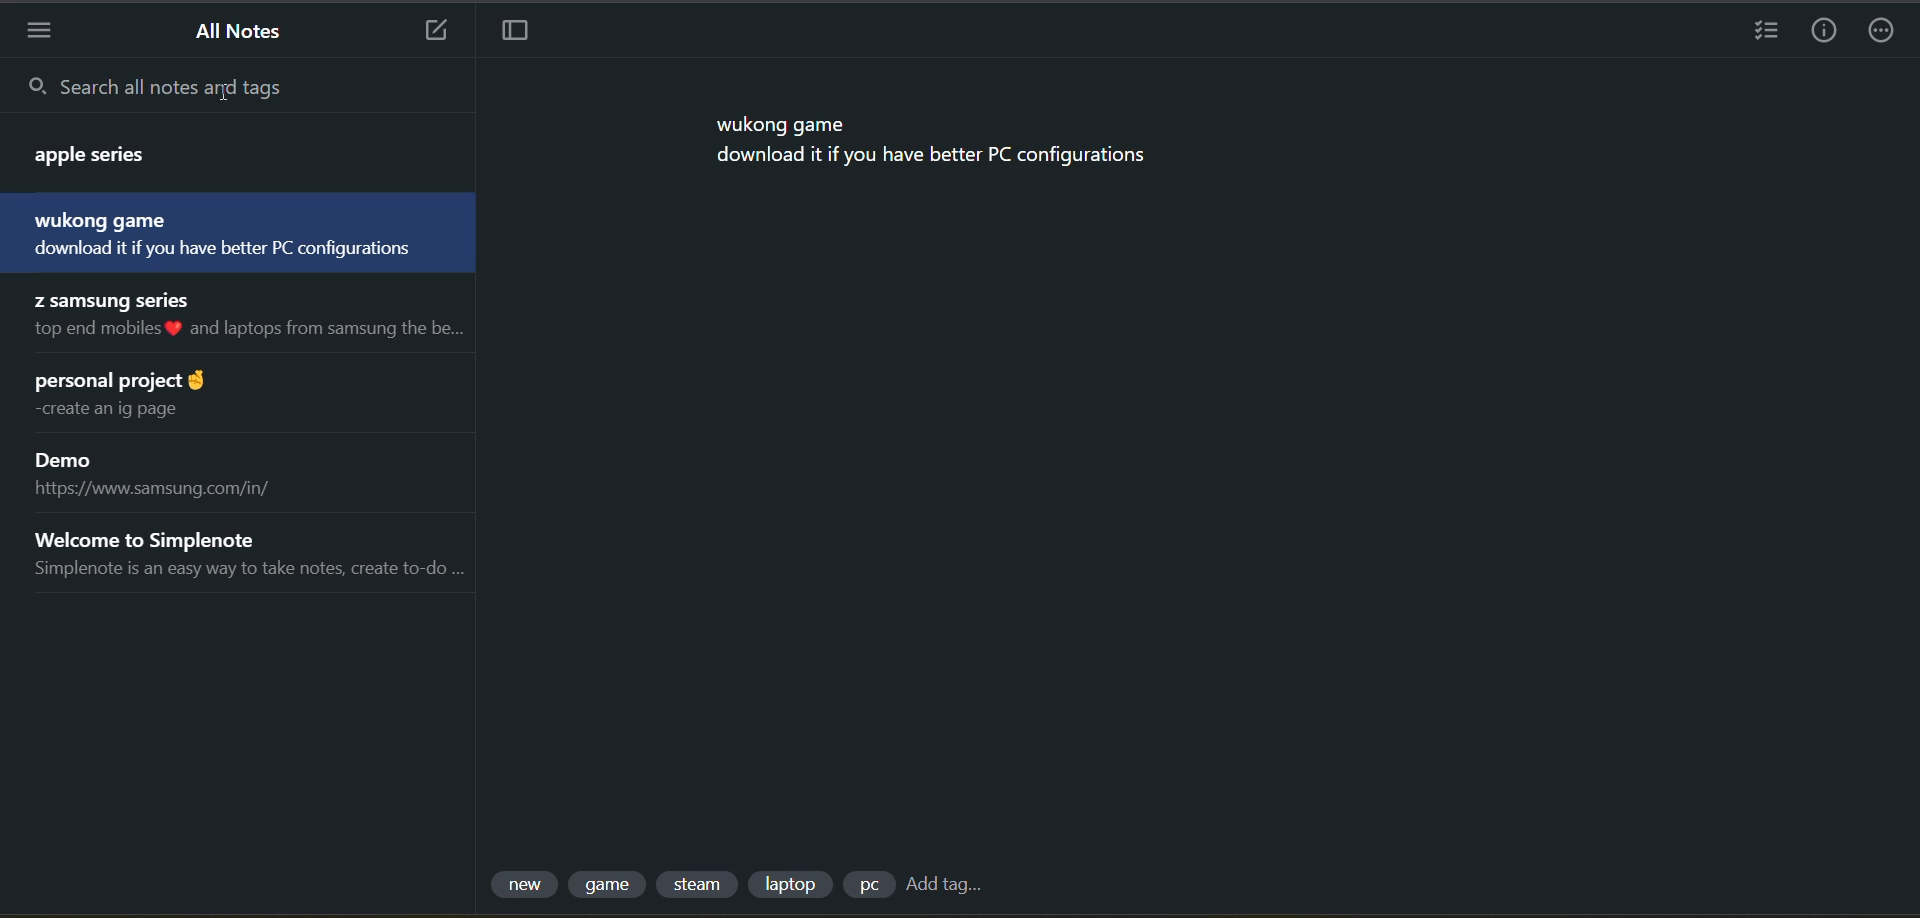 The height and width of the screenshot is (918, 1920). I want to click on info, so click(1824, 32).